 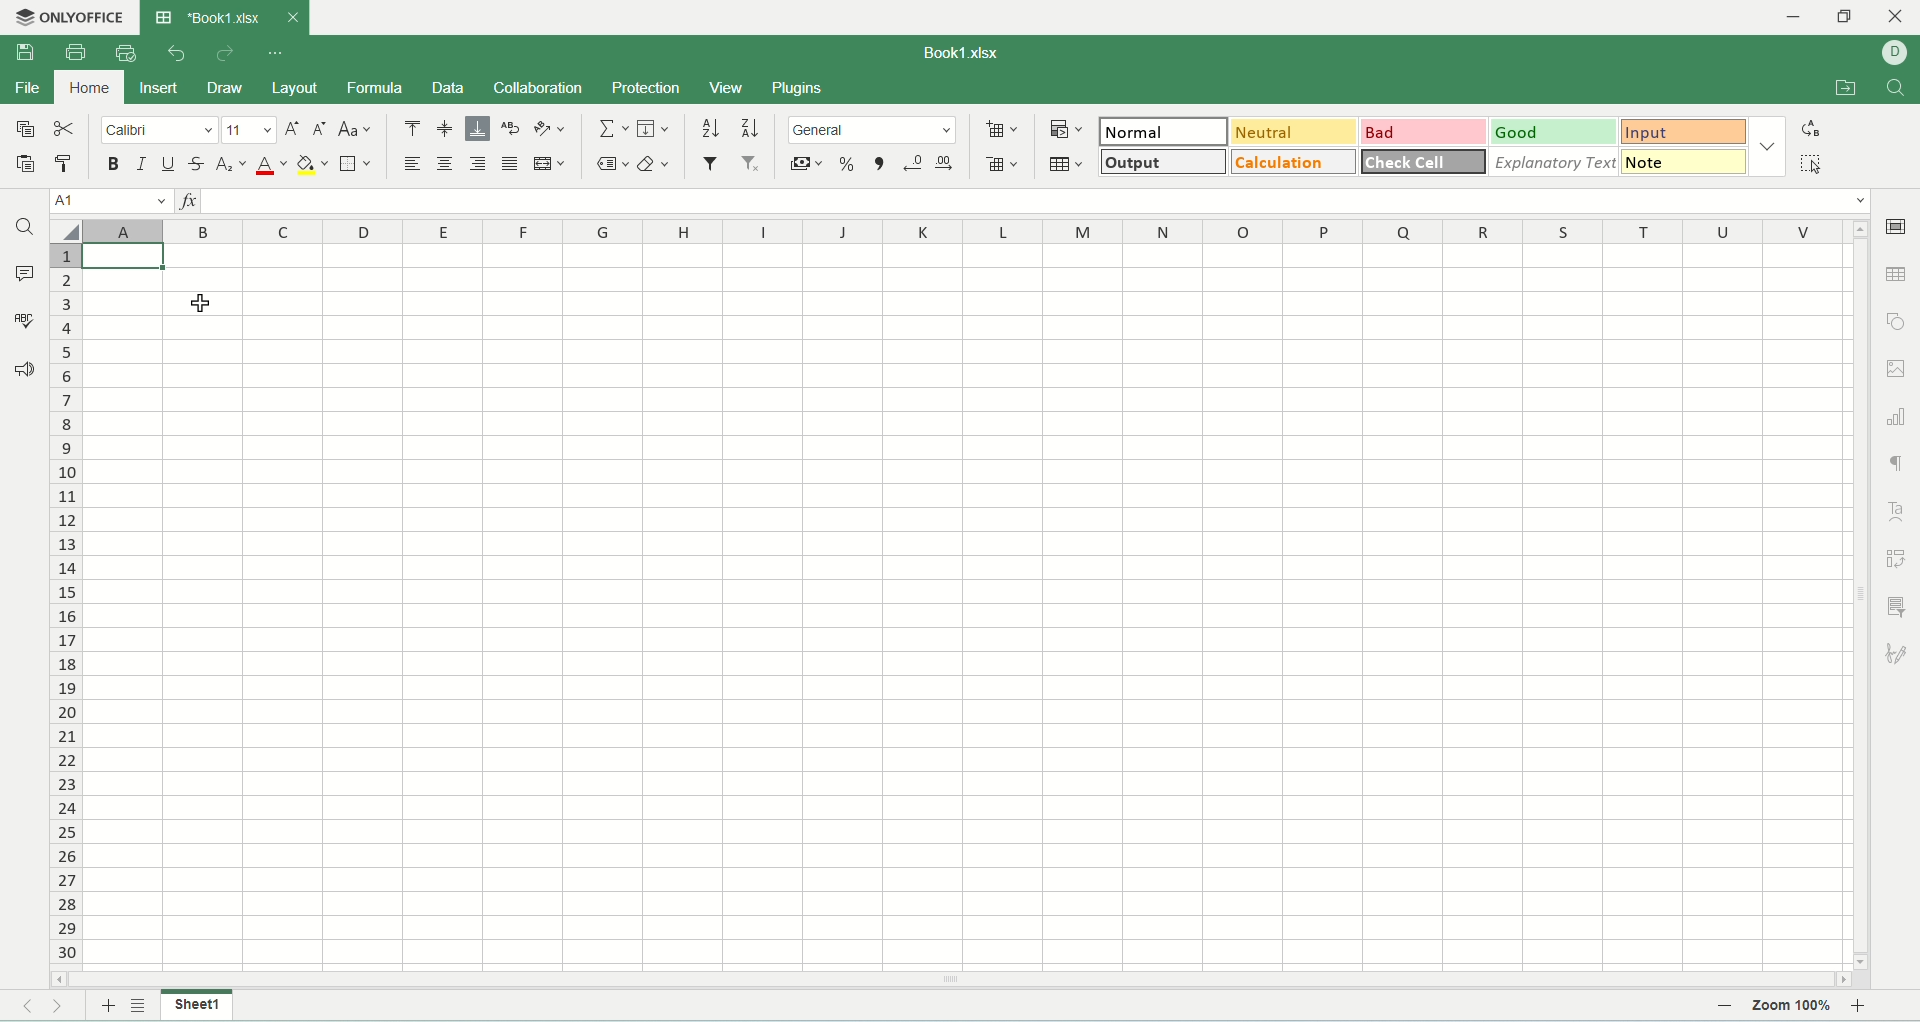 I want to click on cutomize quick access, so click(x=278, y=53).